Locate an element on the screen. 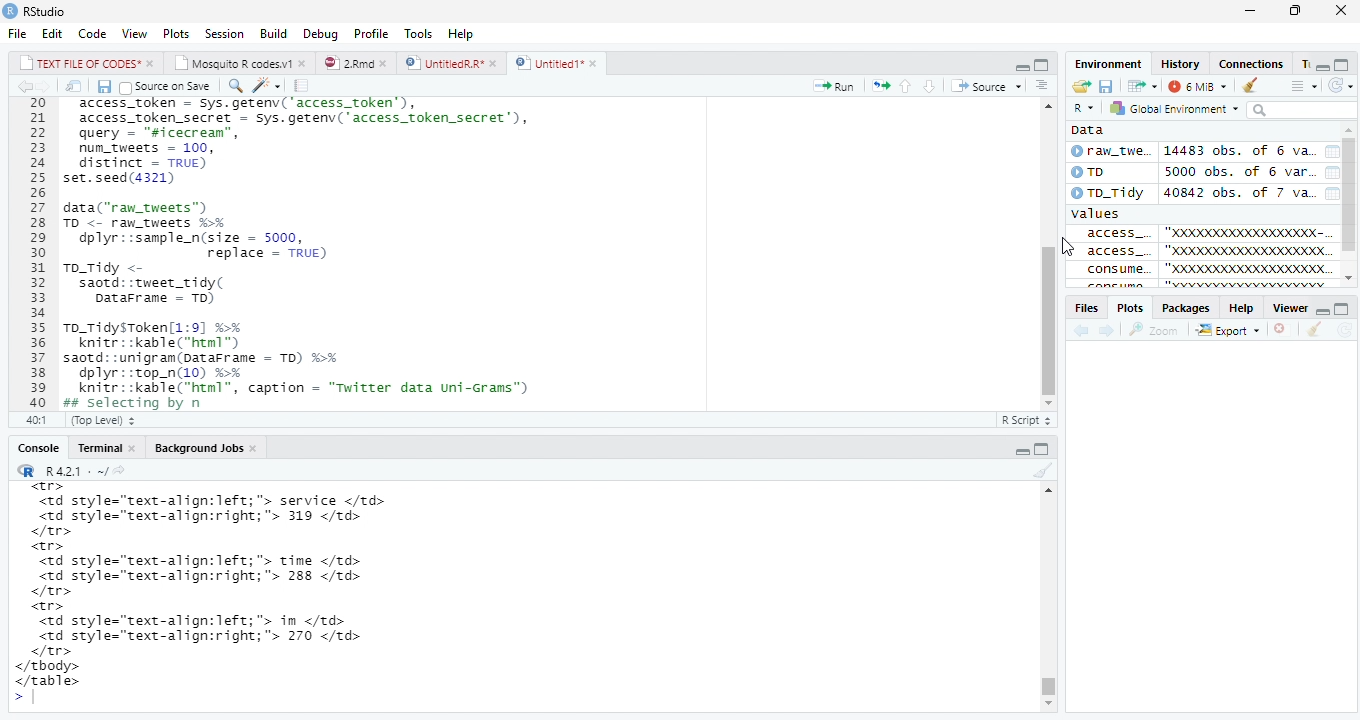  Teominal is located at coordinates (105, 445).